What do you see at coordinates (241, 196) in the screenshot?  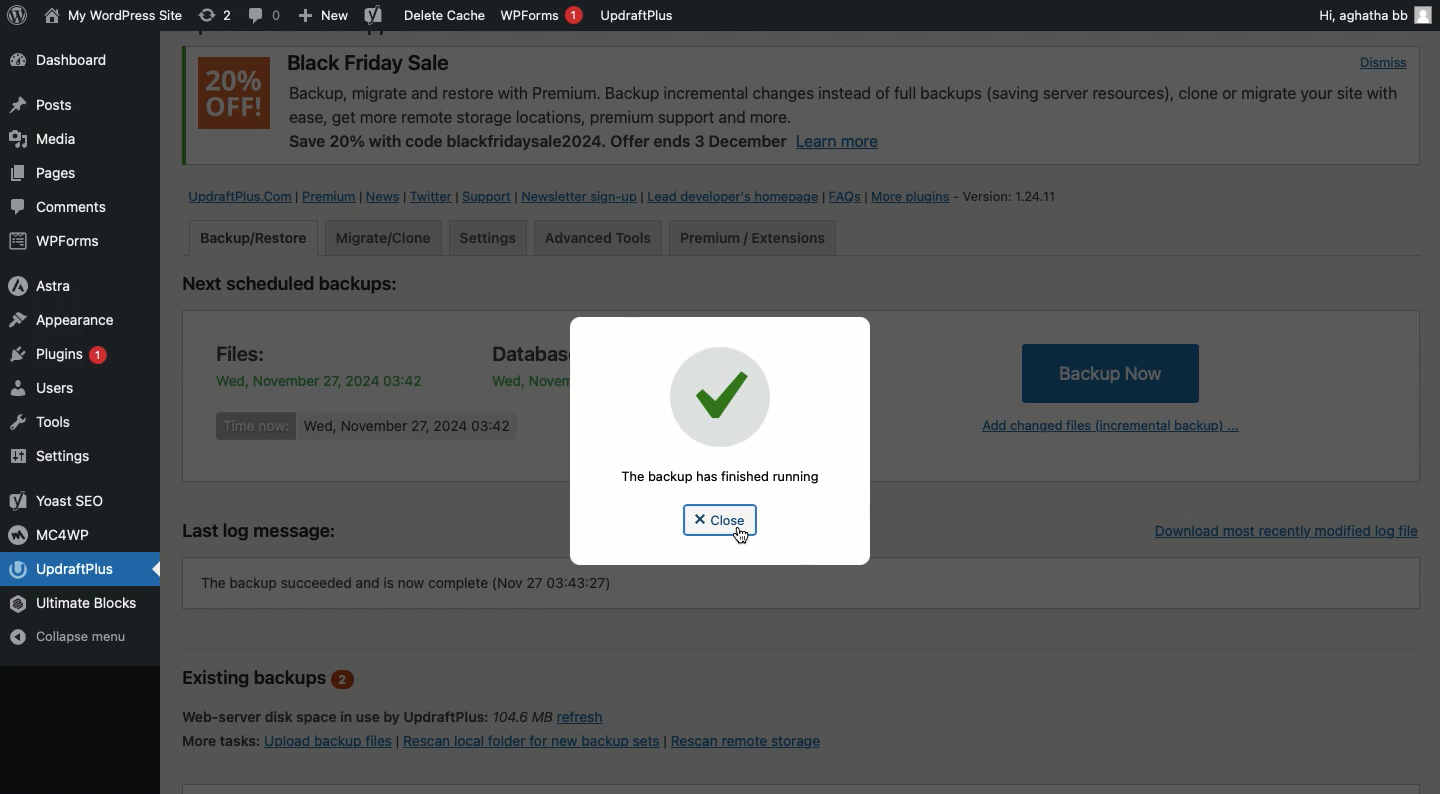 I see `UpdraftPlus.com` at bounding box center [241, 196].